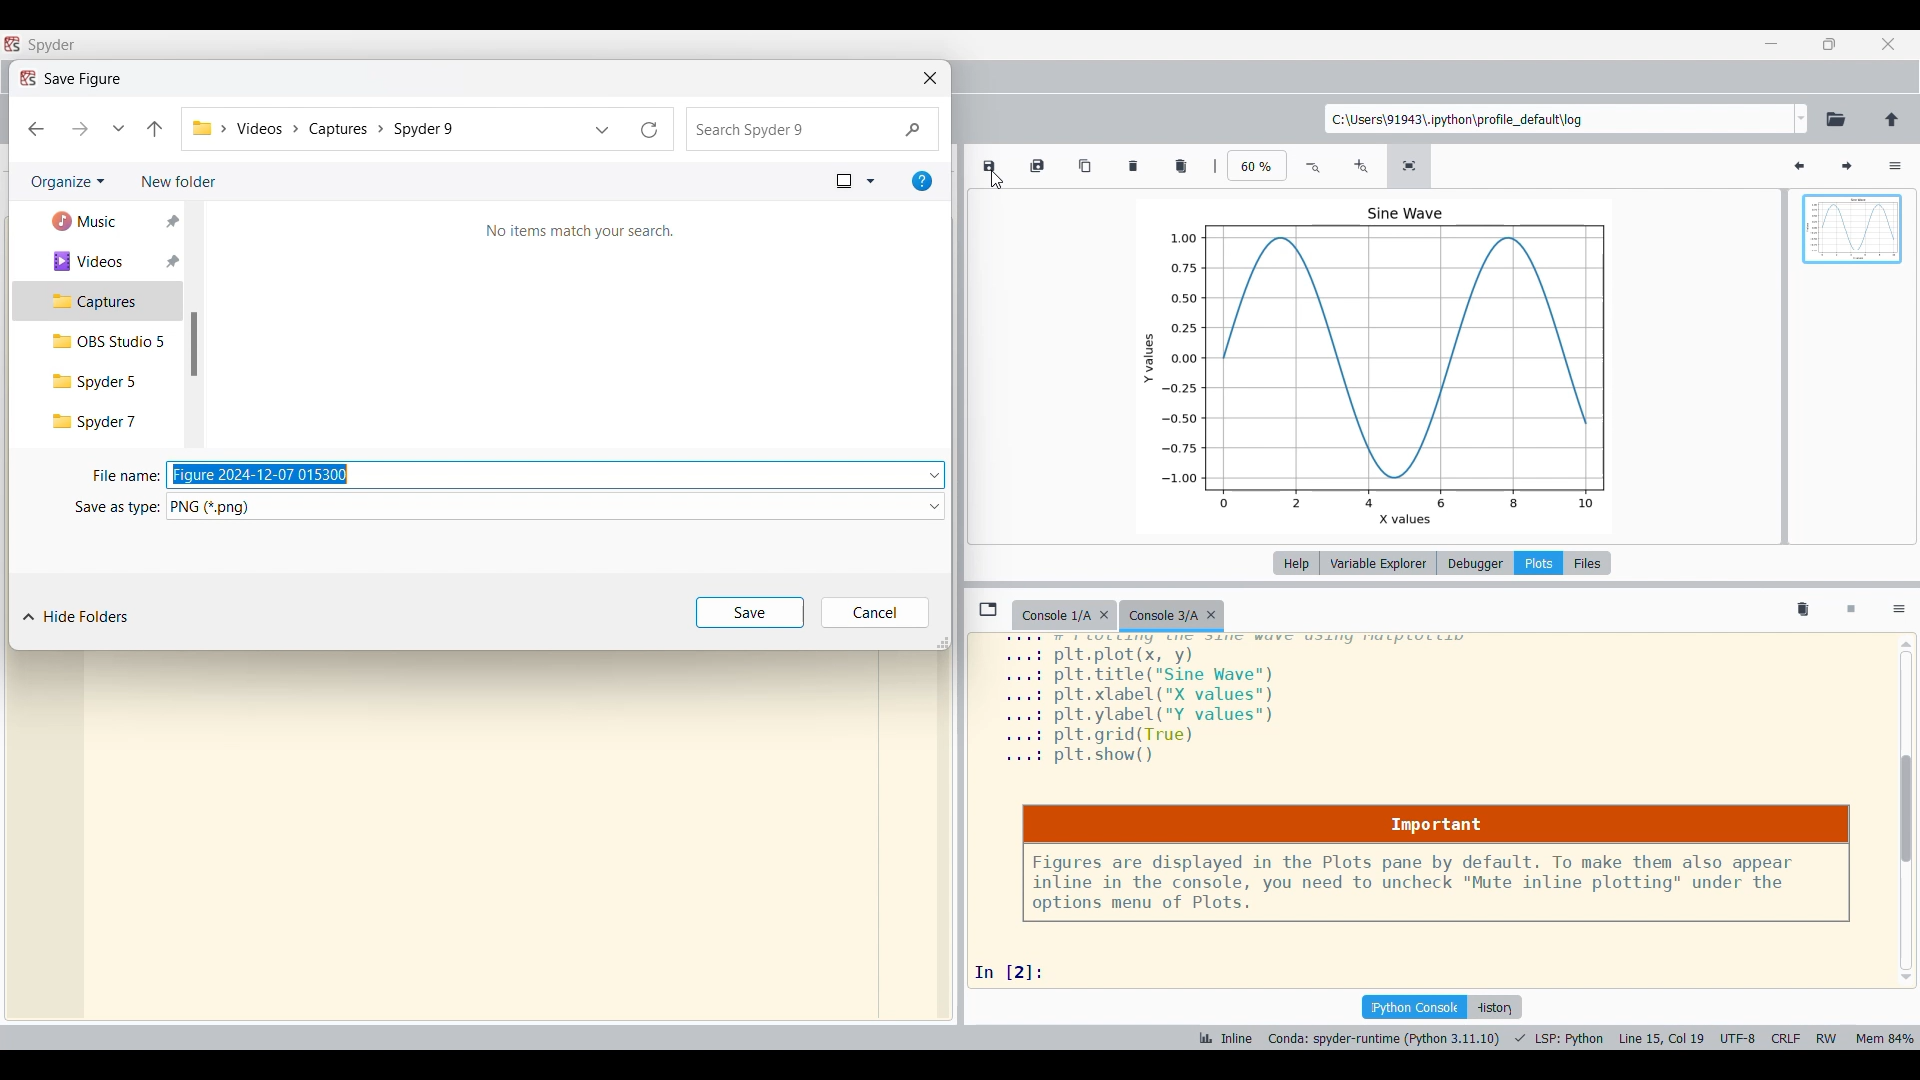 This screenshot has height=1080, width=1920. Describe the element at coordinates (1475, 563) in the screenshot. I see `Debugger` at that location.